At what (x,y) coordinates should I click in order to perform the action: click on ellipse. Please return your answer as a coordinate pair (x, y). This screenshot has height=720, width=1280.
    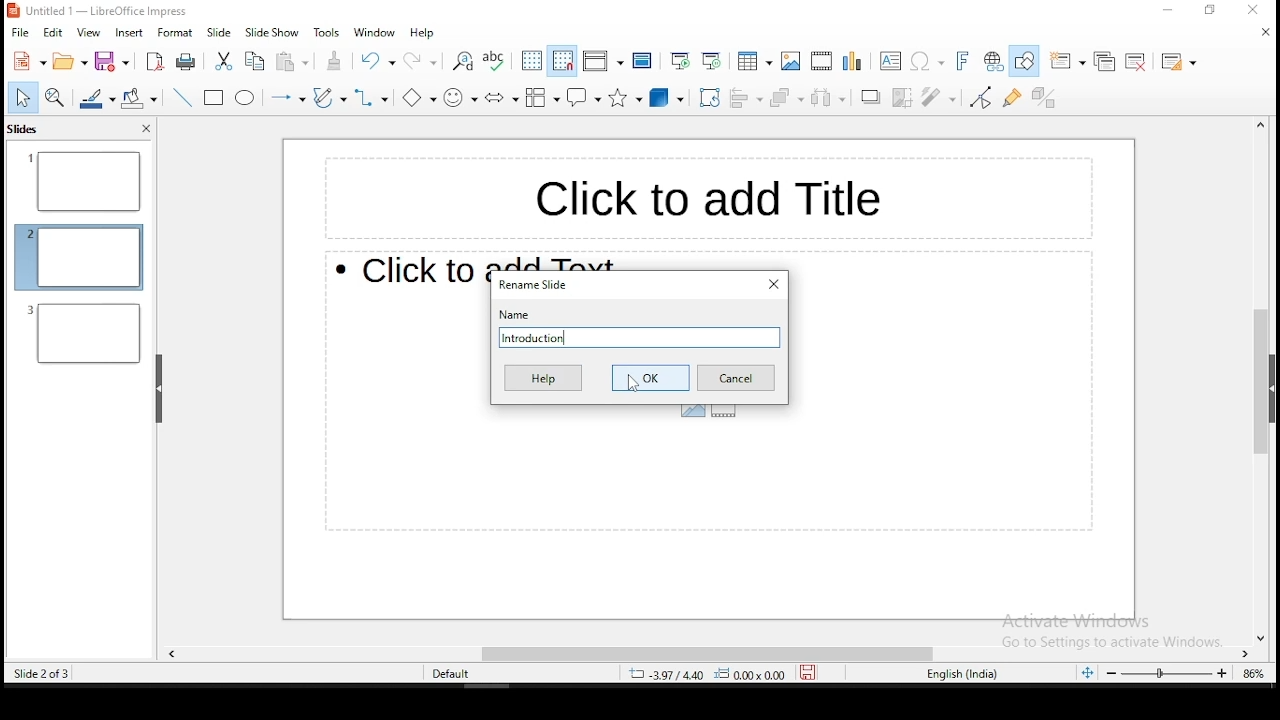
    Looking at the image, I should click on (245, 100).